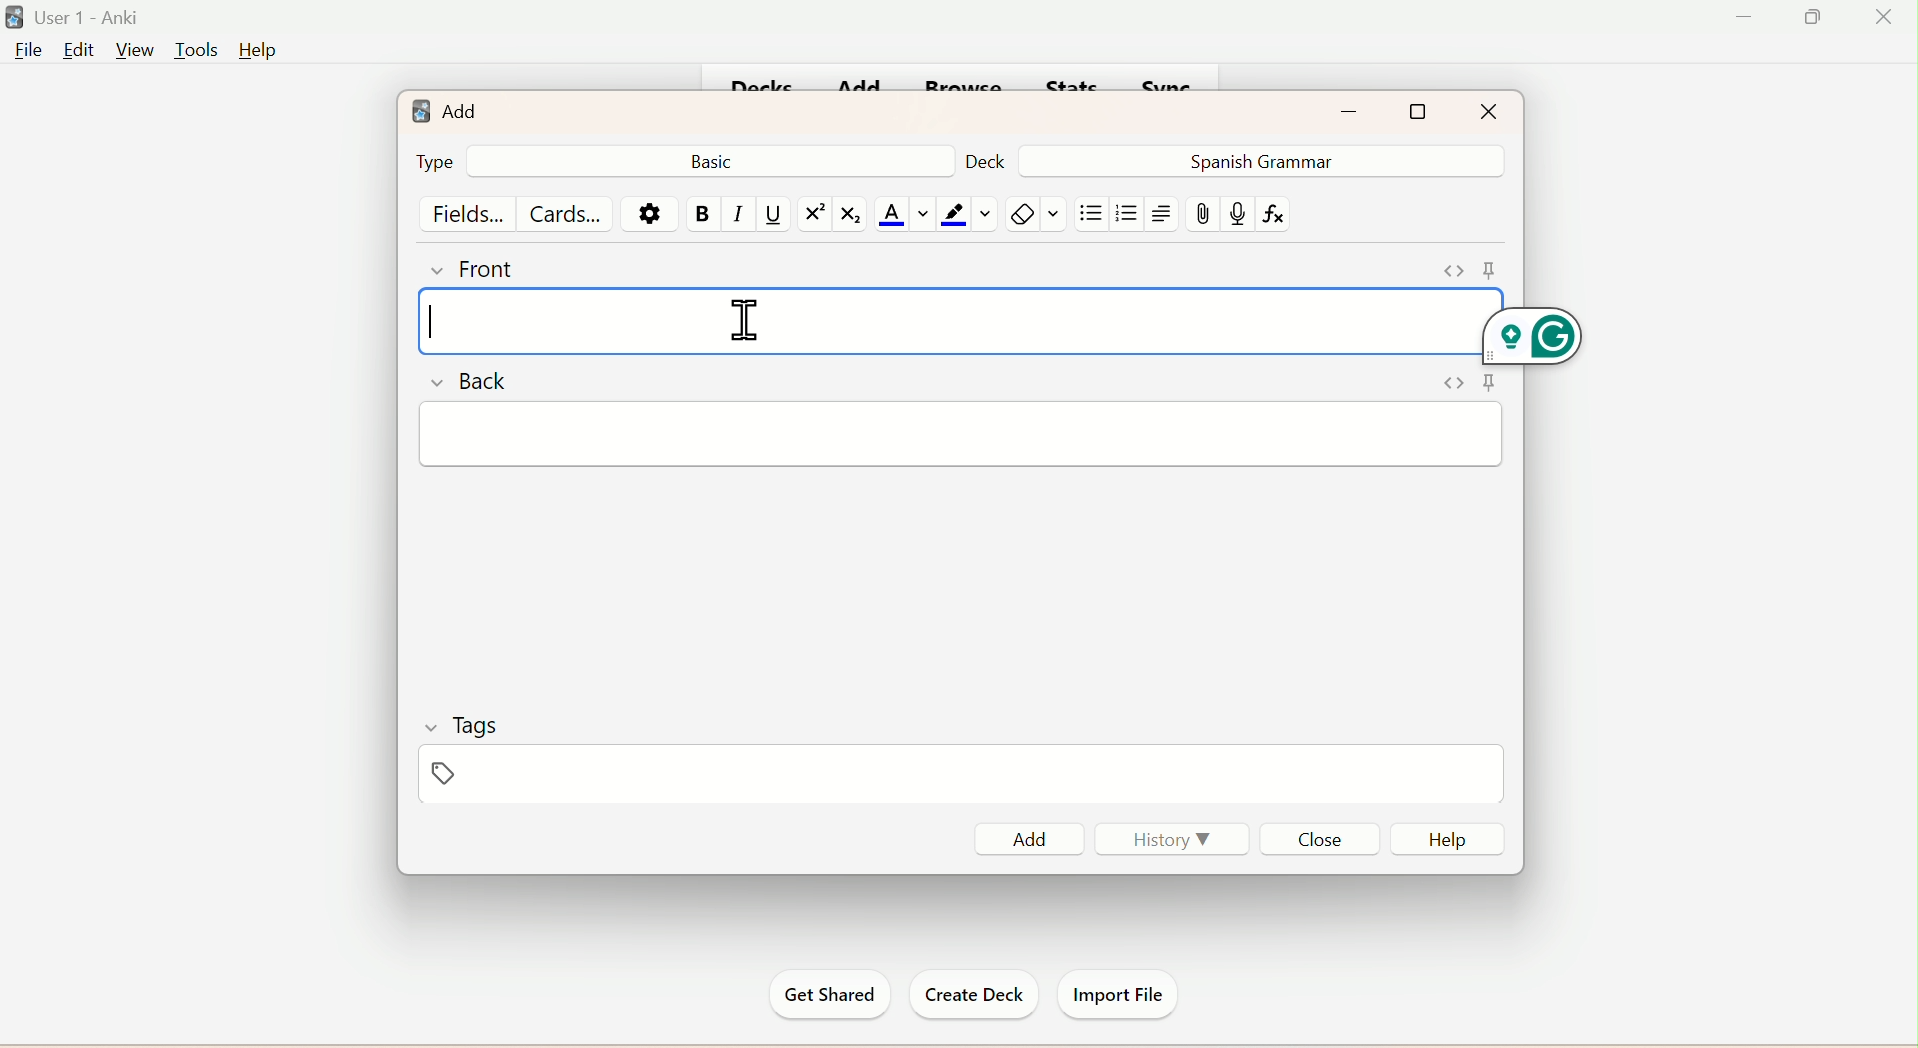 The width and height of the screenshot is (1918, 1048). Describe the element at coordinates (29, 55) in the screenshot. I see `` at that location.